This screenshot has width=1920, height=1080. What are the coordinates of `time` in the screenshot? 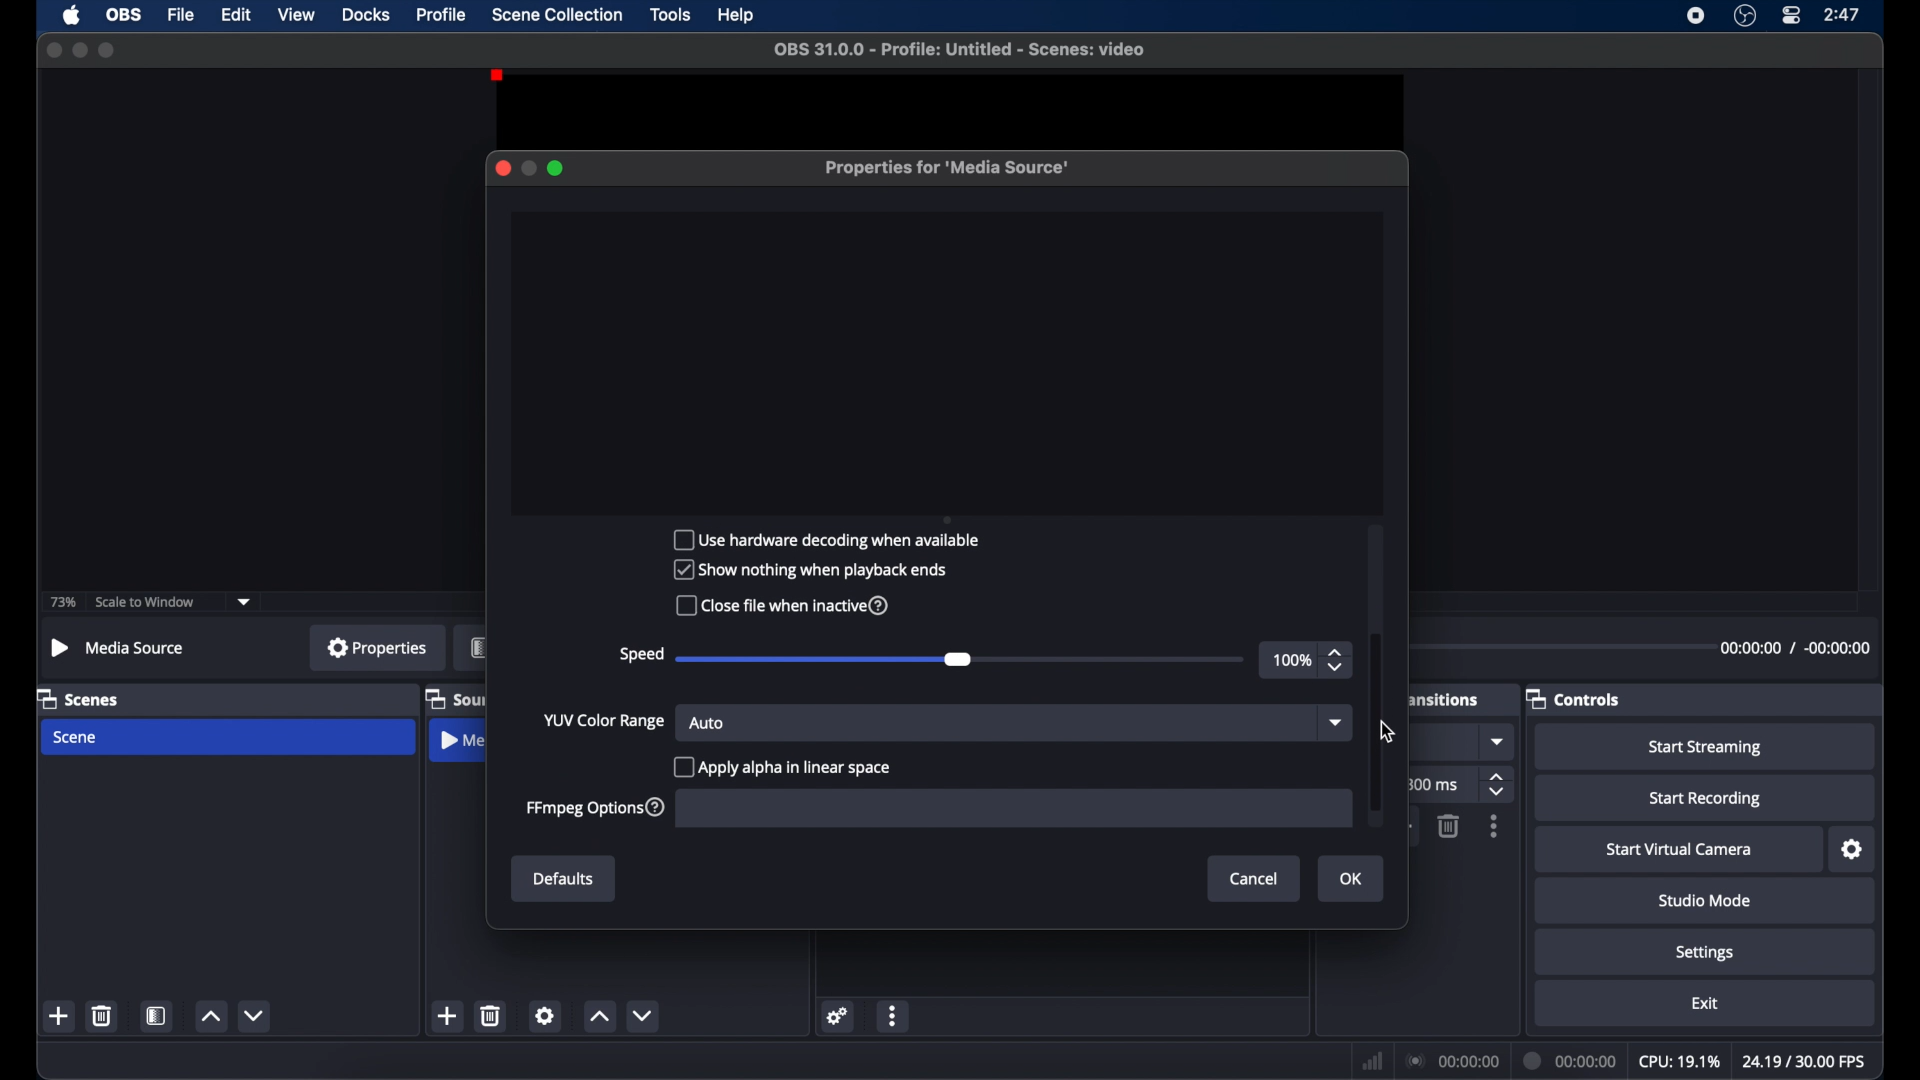 It's located at (1843, 15).